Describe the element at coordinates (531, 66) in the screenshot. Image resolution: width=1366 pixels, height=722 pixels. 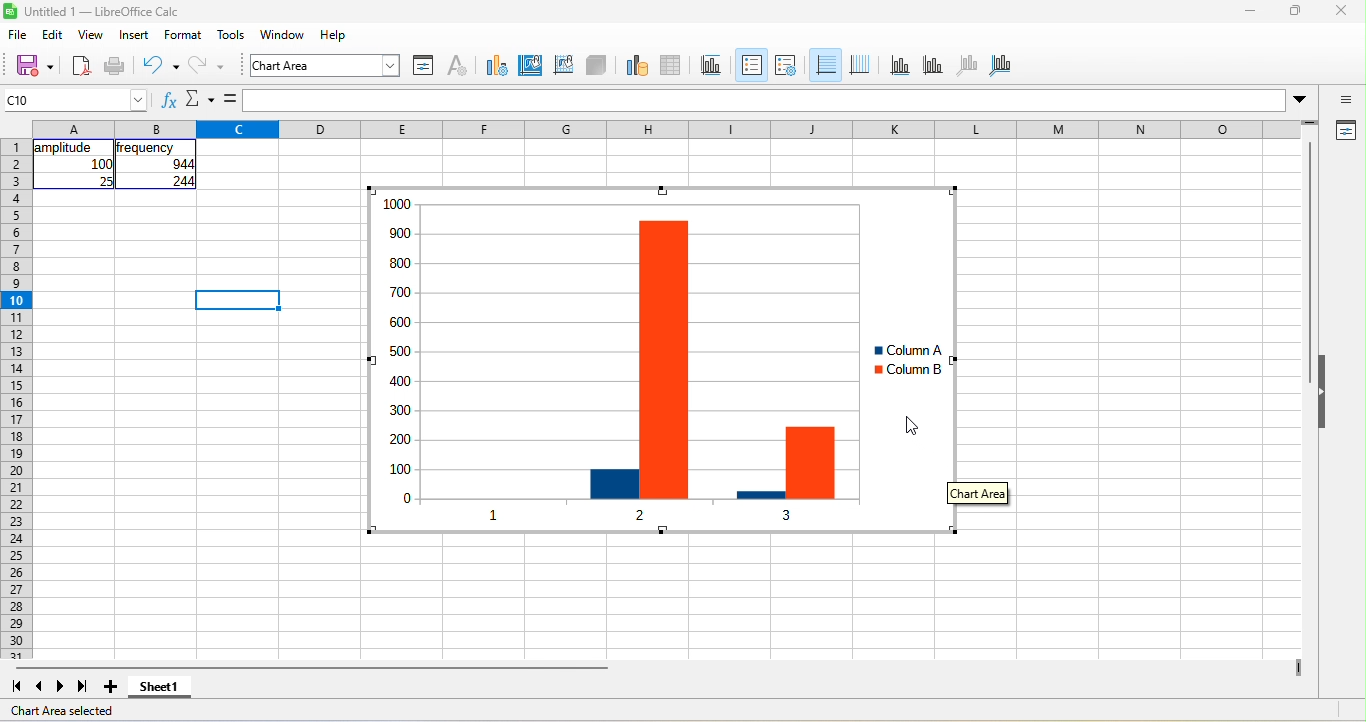
I see `chart area ` at that location.